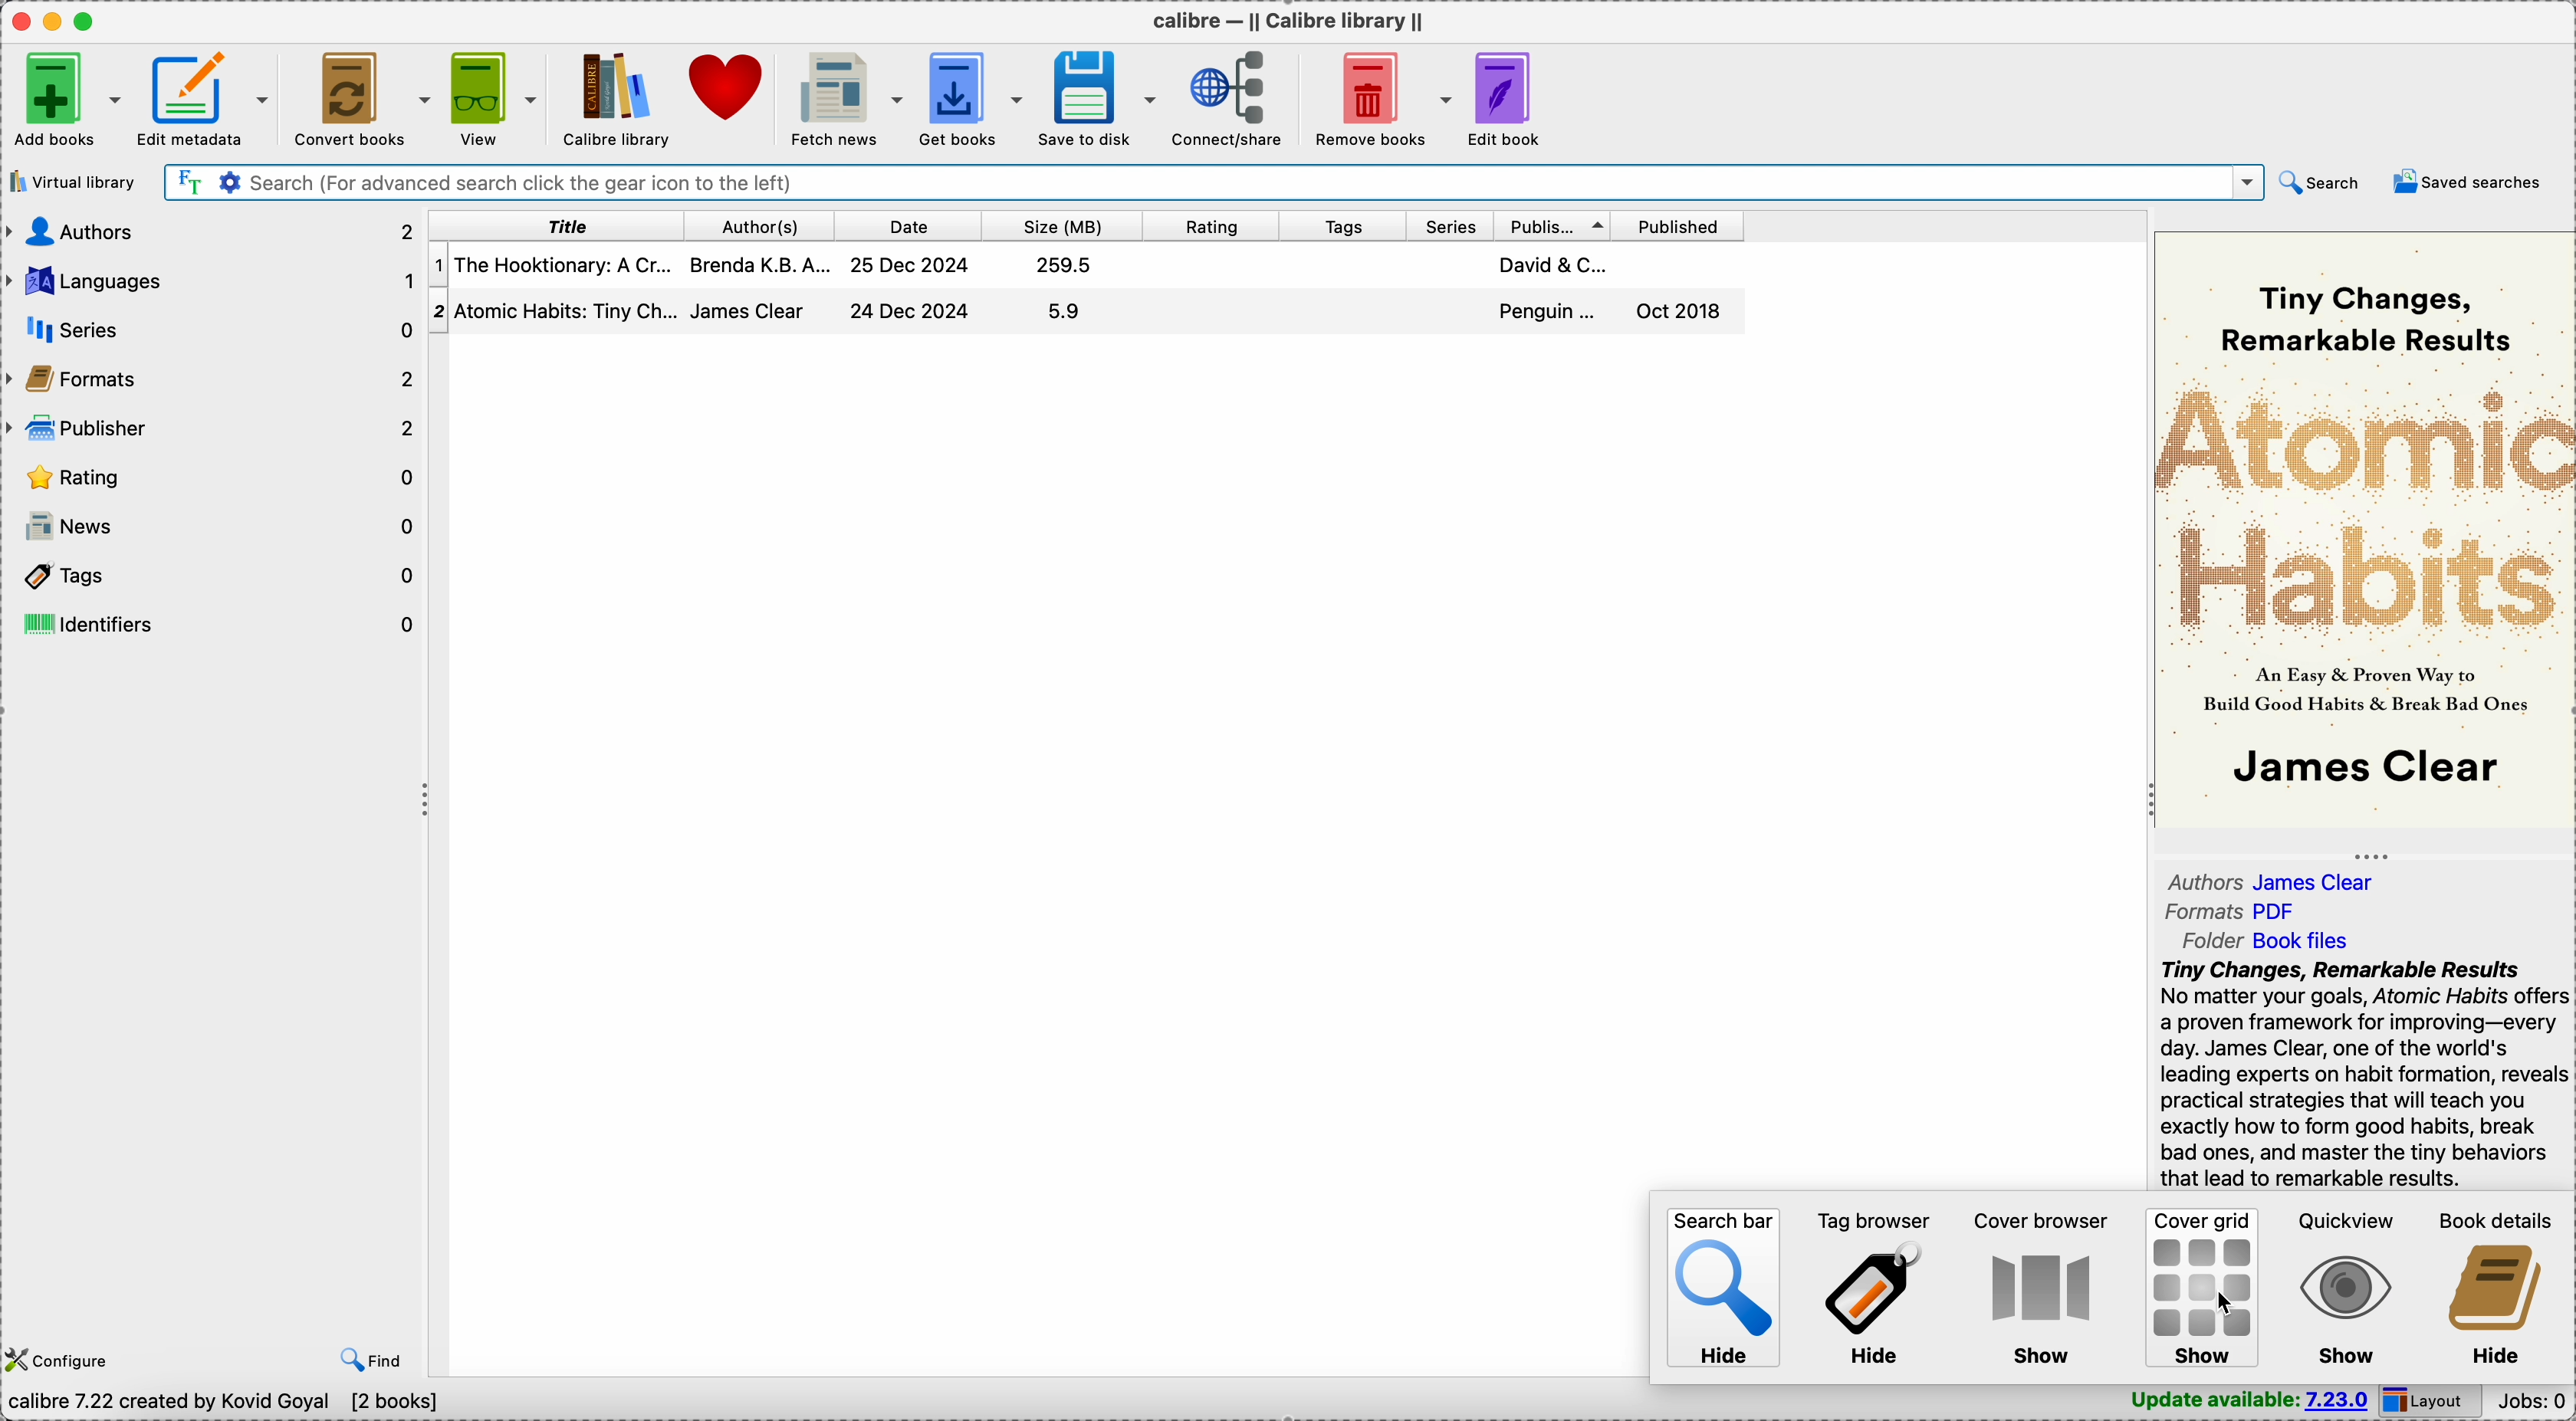  Describe the element at coordinates (569, 309) in the screenshot. I see `atomic habits: tiny ch...` at that location.